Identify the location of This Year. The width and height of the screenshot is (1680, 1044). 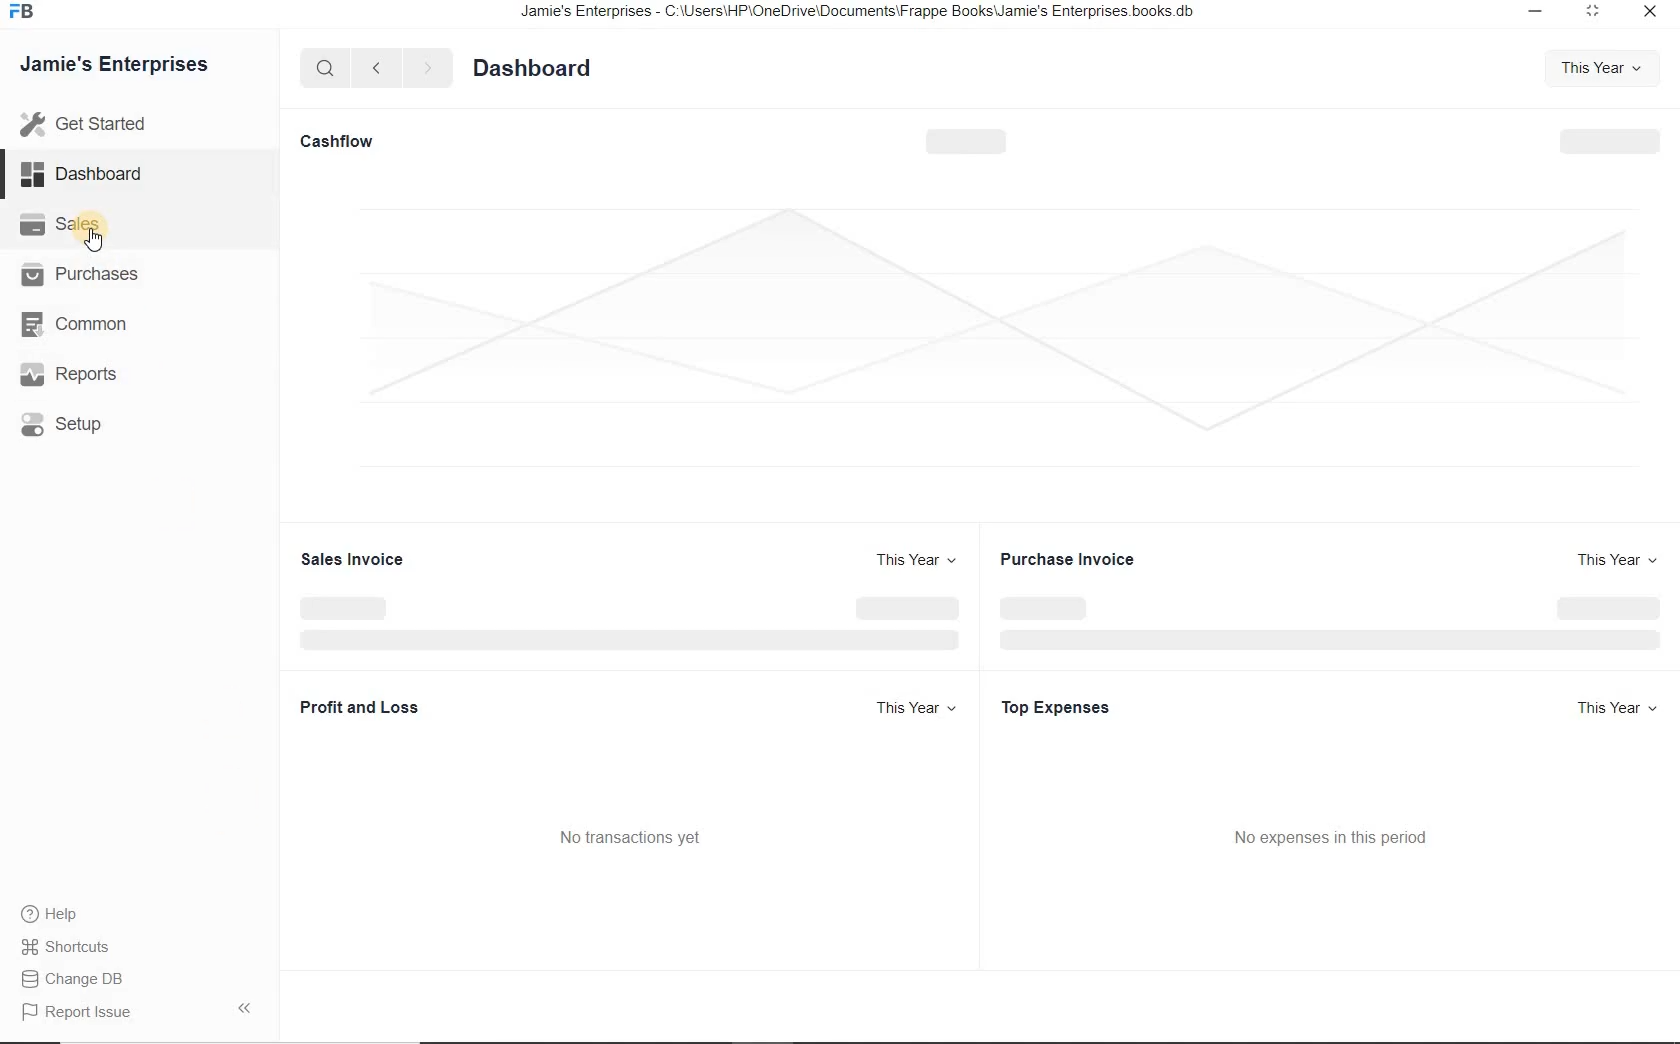
(1594, 69).